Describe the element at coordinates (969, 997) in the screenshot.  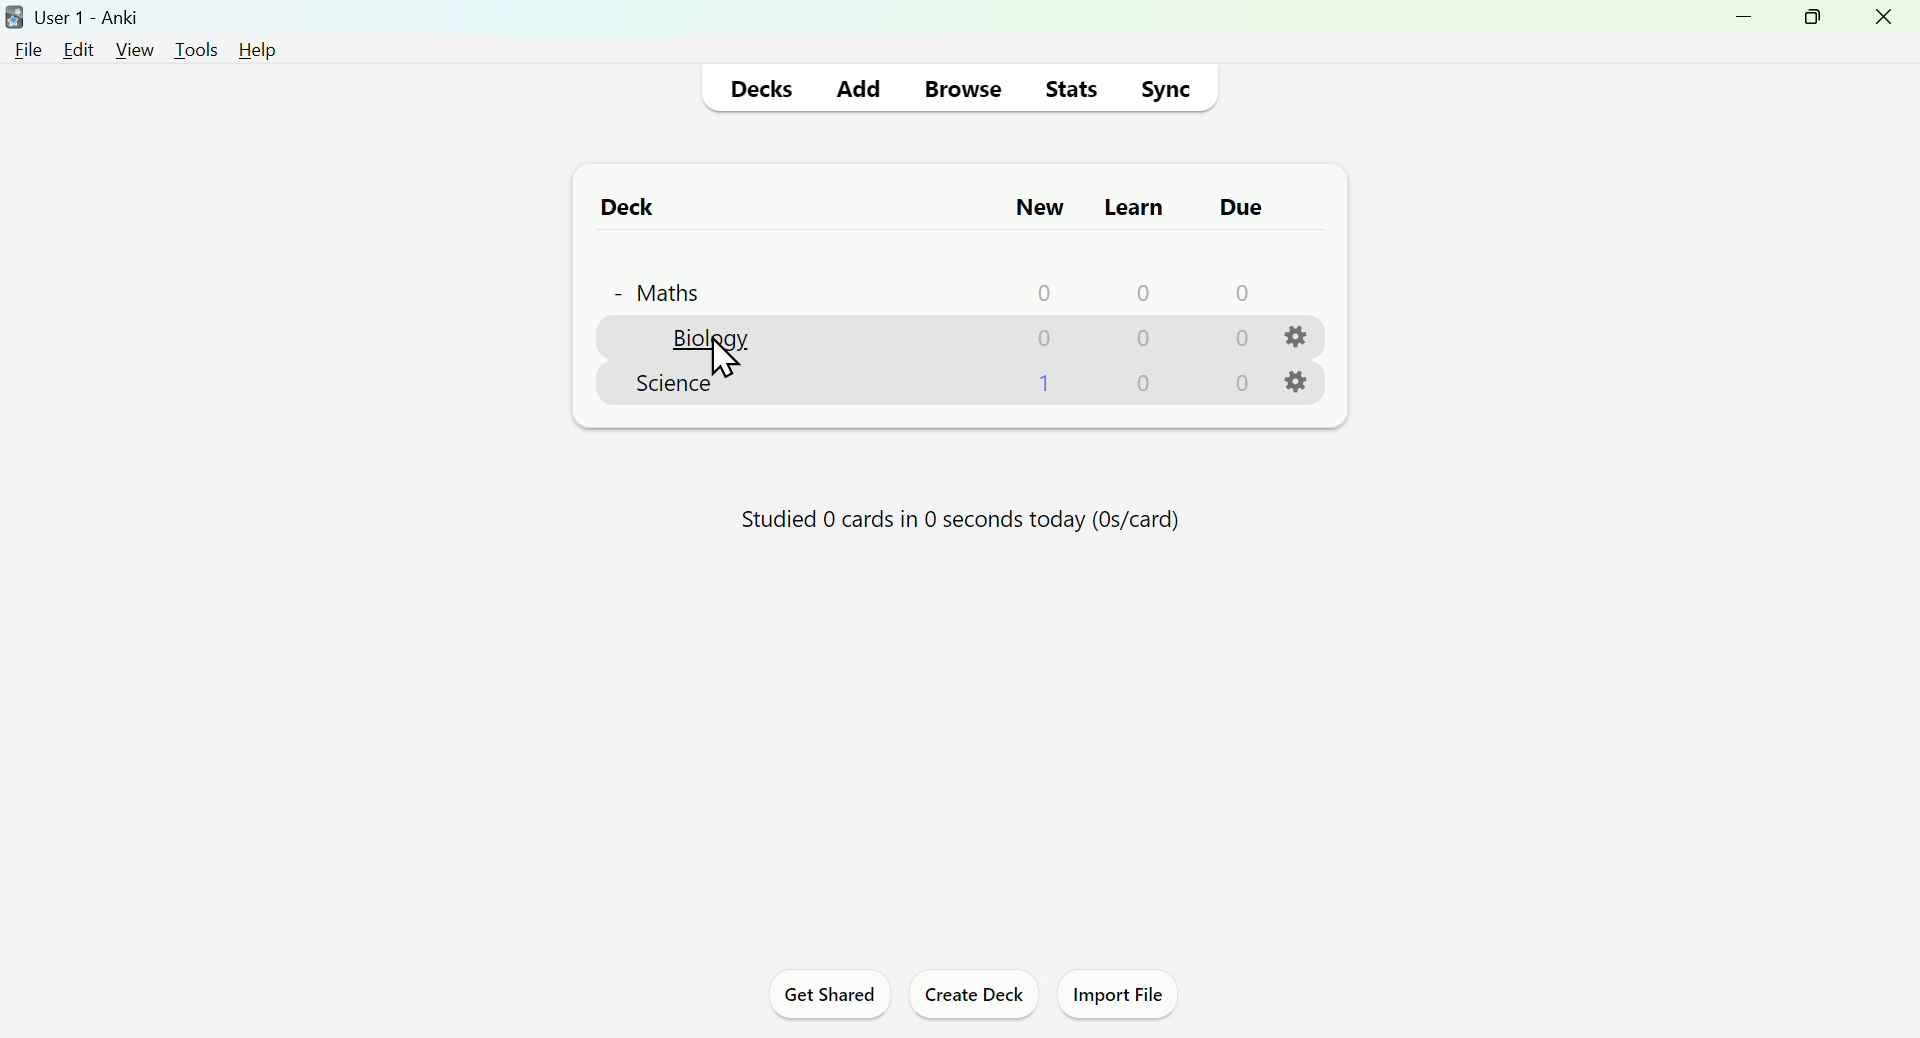
I see `Create Deck` at that location.